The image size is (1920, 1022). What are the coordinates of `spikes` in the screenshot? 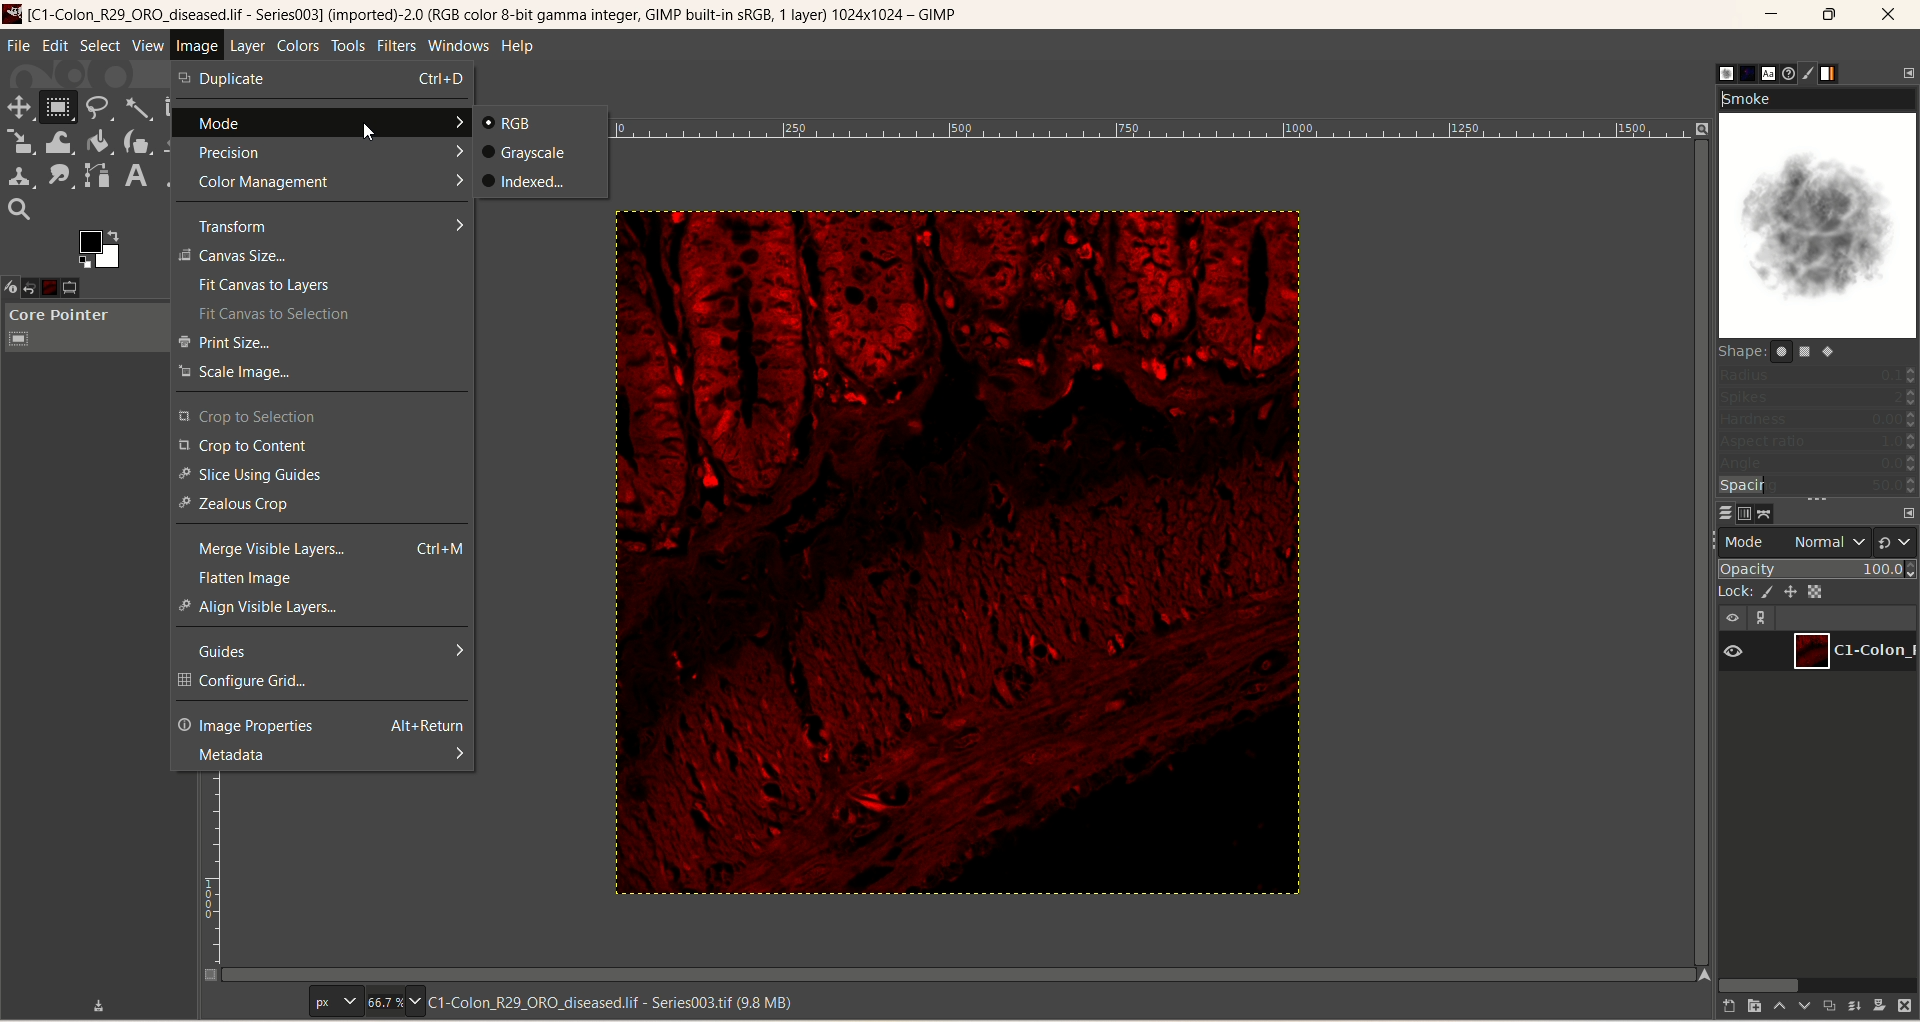 It's located at (1818, 398).